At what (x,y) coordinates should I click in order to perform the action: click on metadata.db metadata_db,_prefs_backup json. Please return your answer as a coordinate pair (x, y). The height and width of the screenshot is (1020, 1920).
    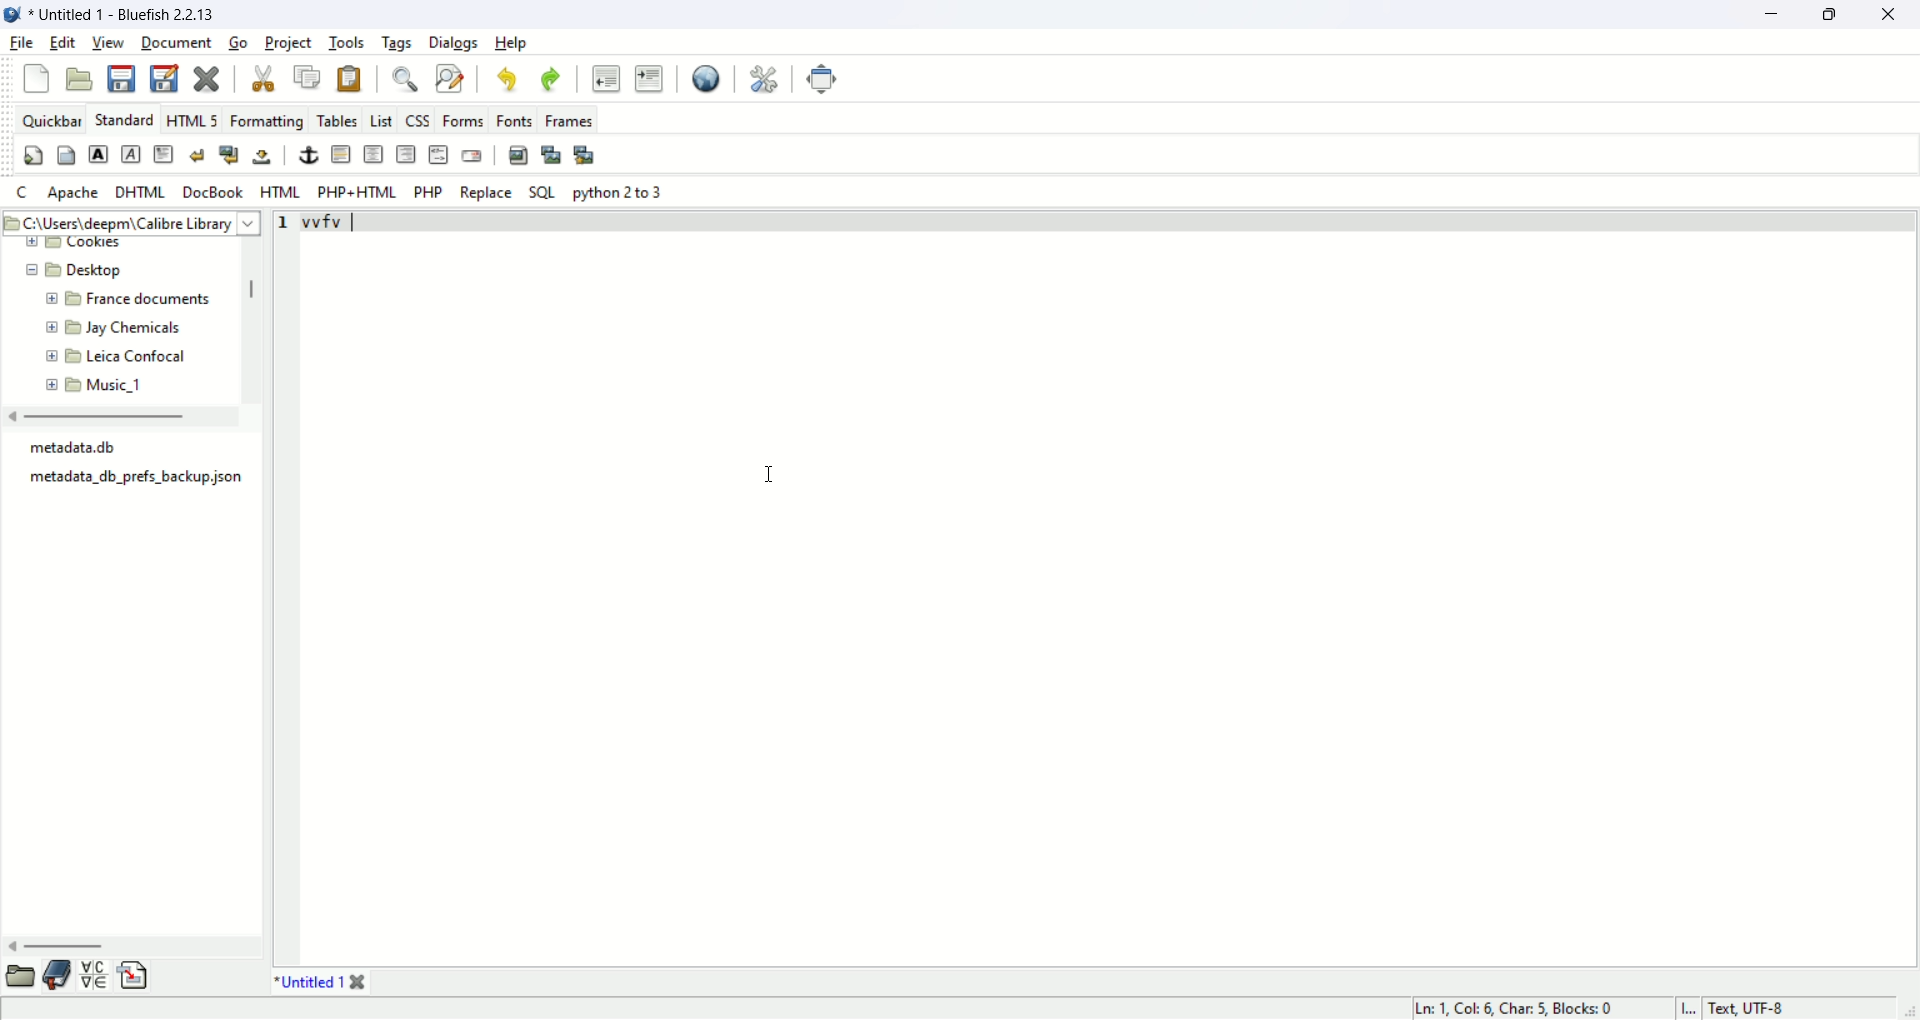
    Looking at the image, I should click on (133, 468).